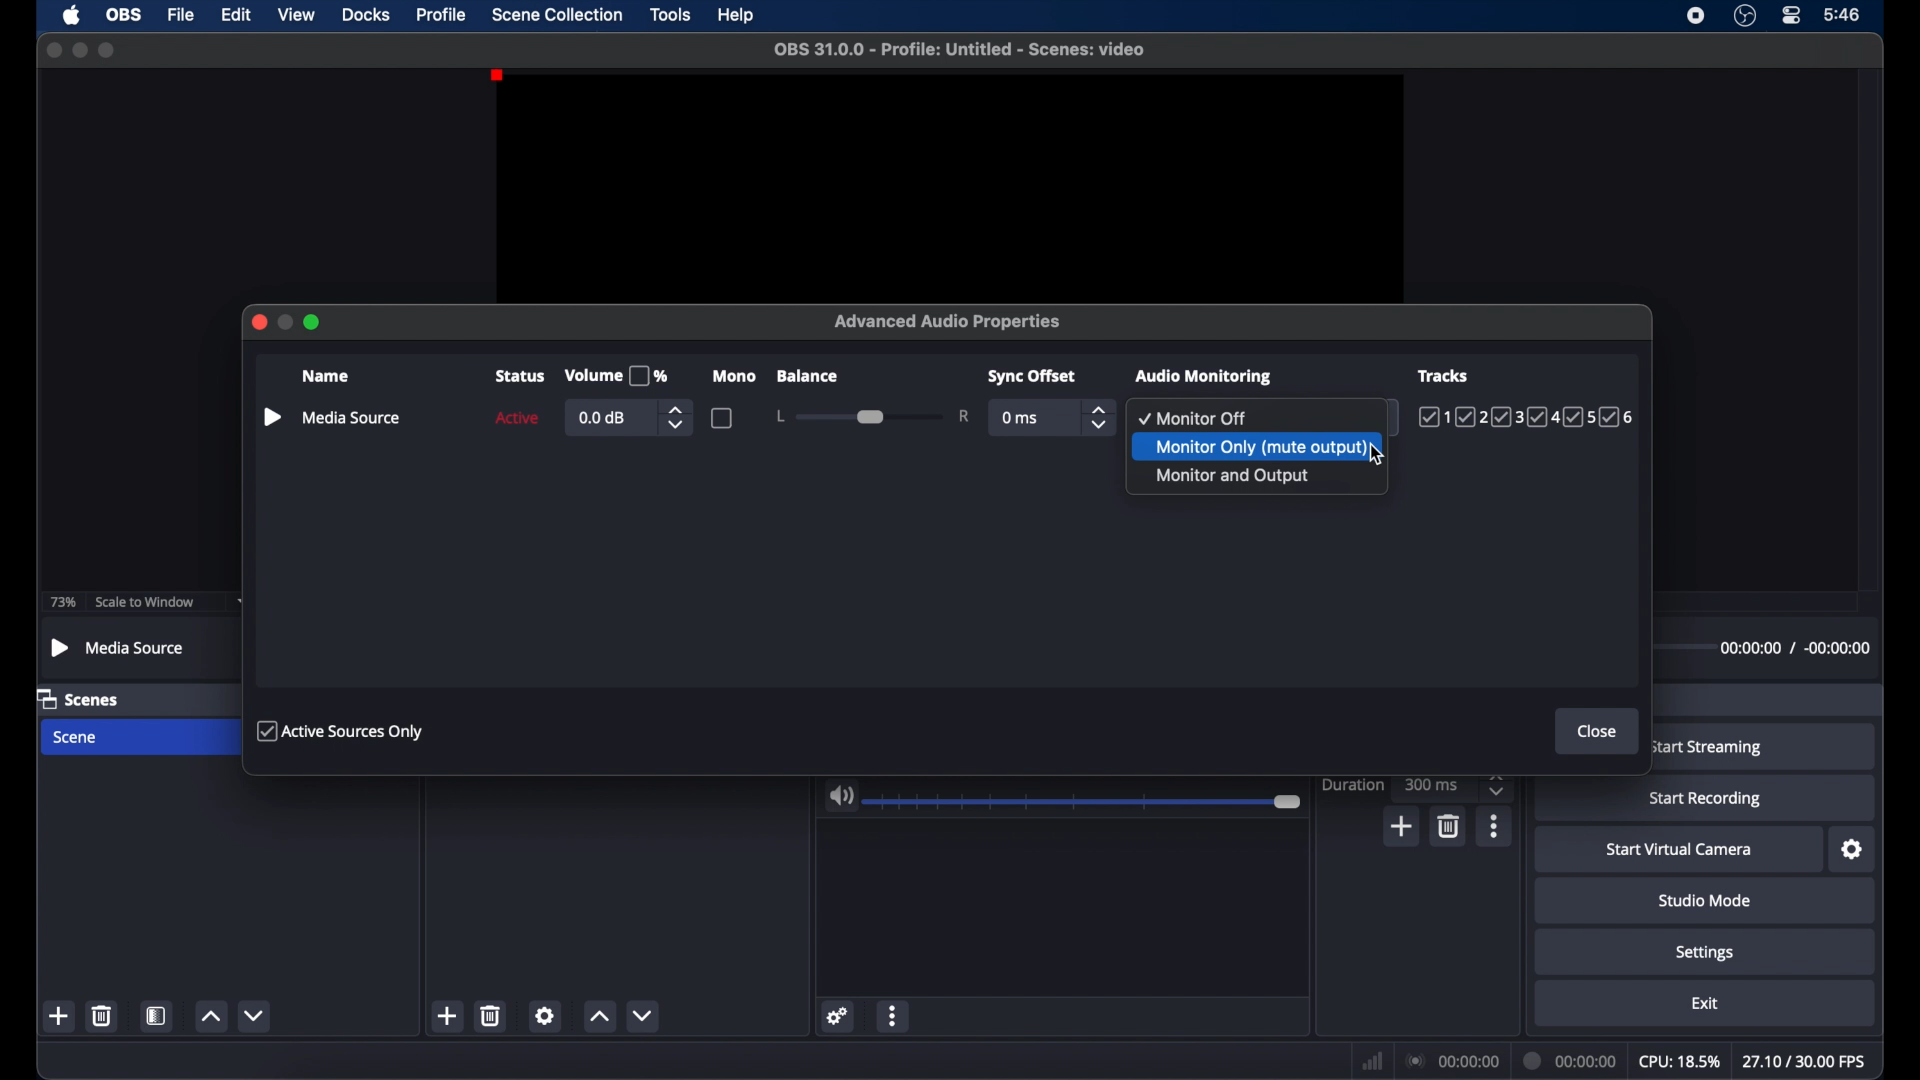 This screenshot has height=1080, width=1920. Describe the element at coordinates (676, 417) in the screenshot. I see `stepper buttons` at that location.